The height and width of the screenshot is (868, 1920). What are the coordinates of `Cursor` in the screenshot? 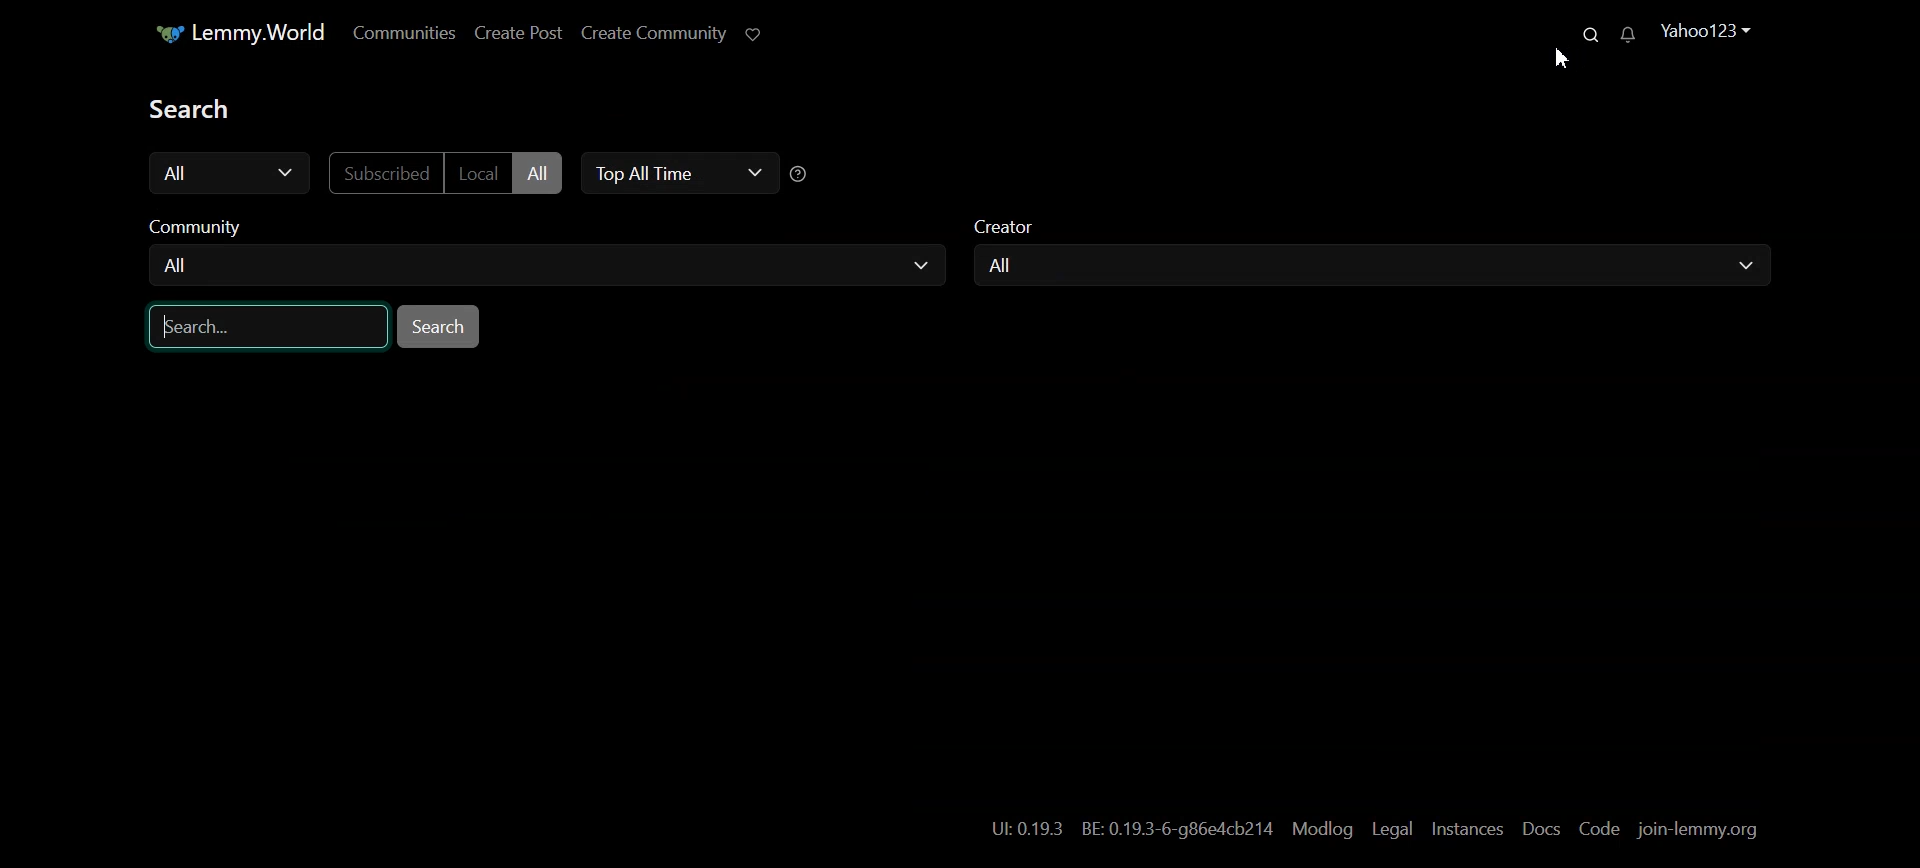 It's located at (1564, 61).